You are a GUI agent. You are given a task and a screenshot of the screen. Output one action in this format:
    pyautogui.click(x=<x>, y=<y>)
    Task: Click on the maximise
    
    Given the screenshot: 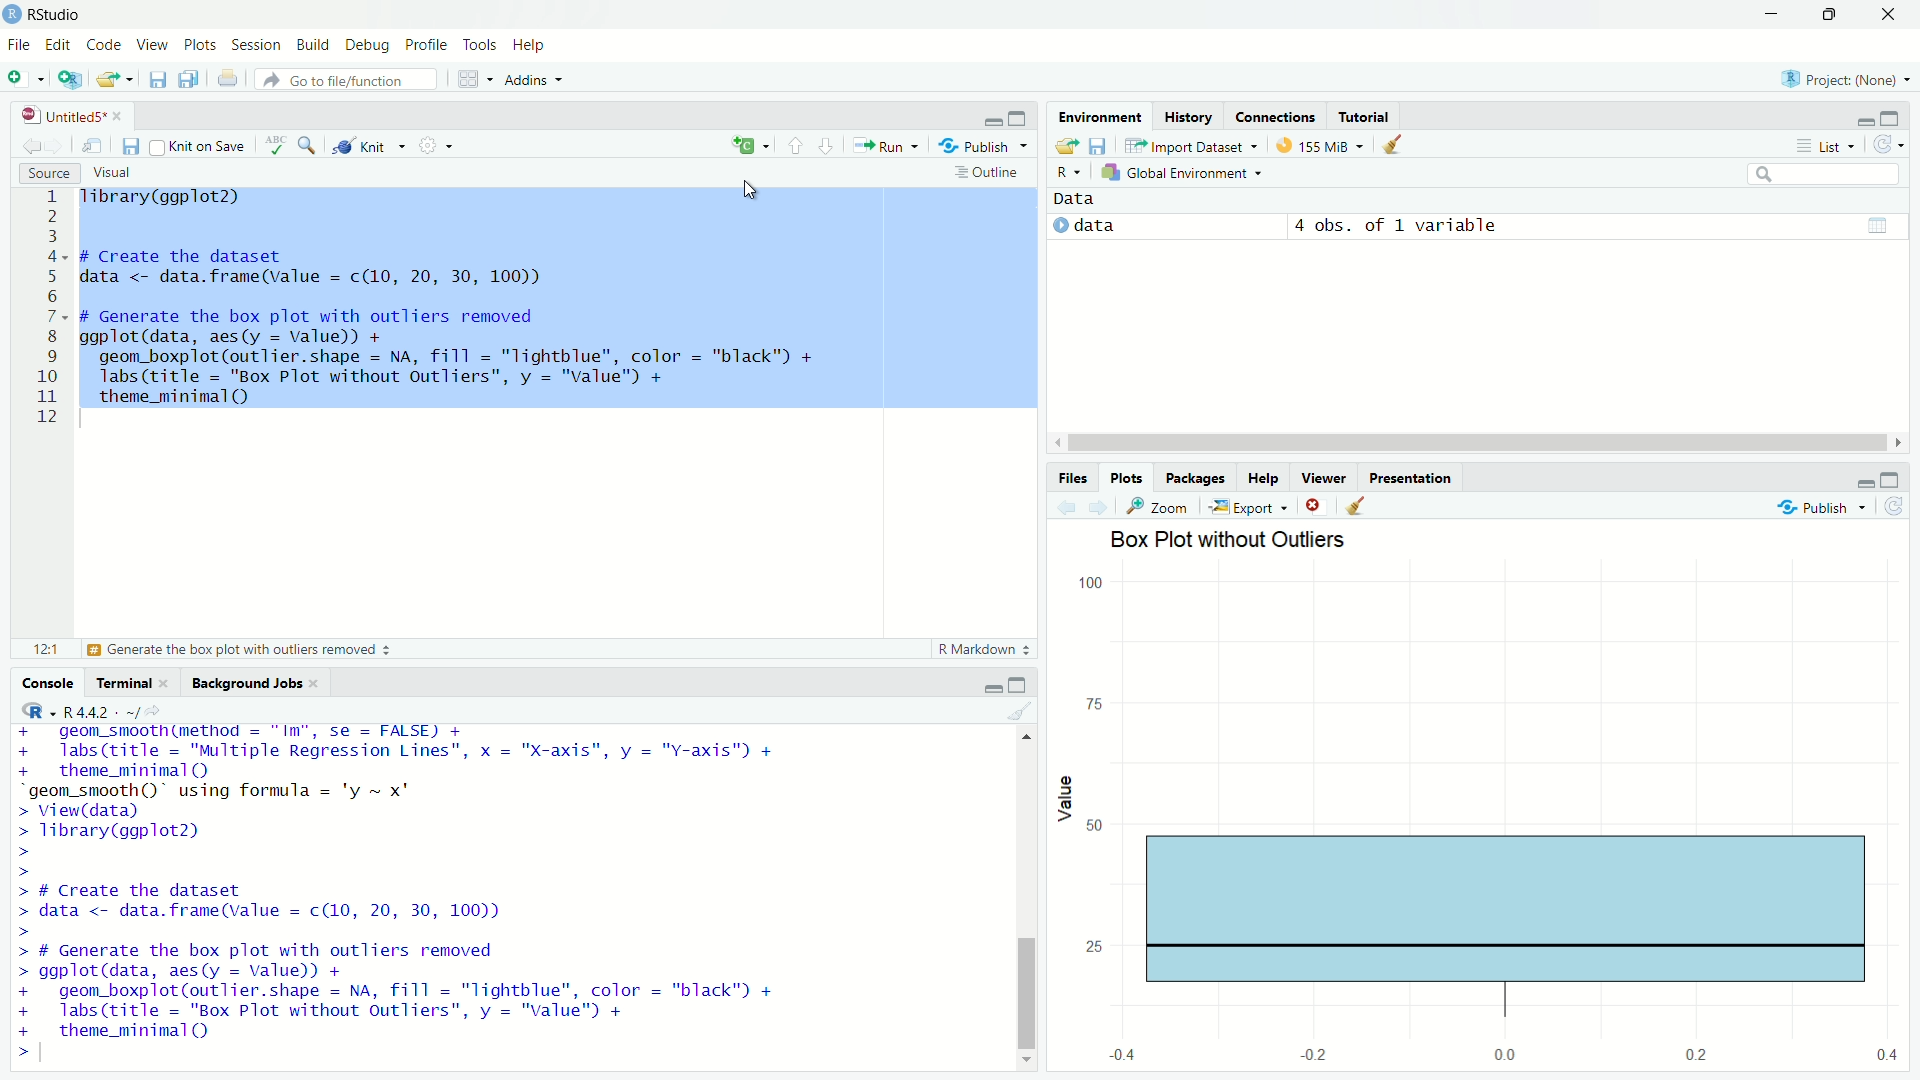 What is the action you would take?
    pyautogui.click(x=1024, y=681)
    